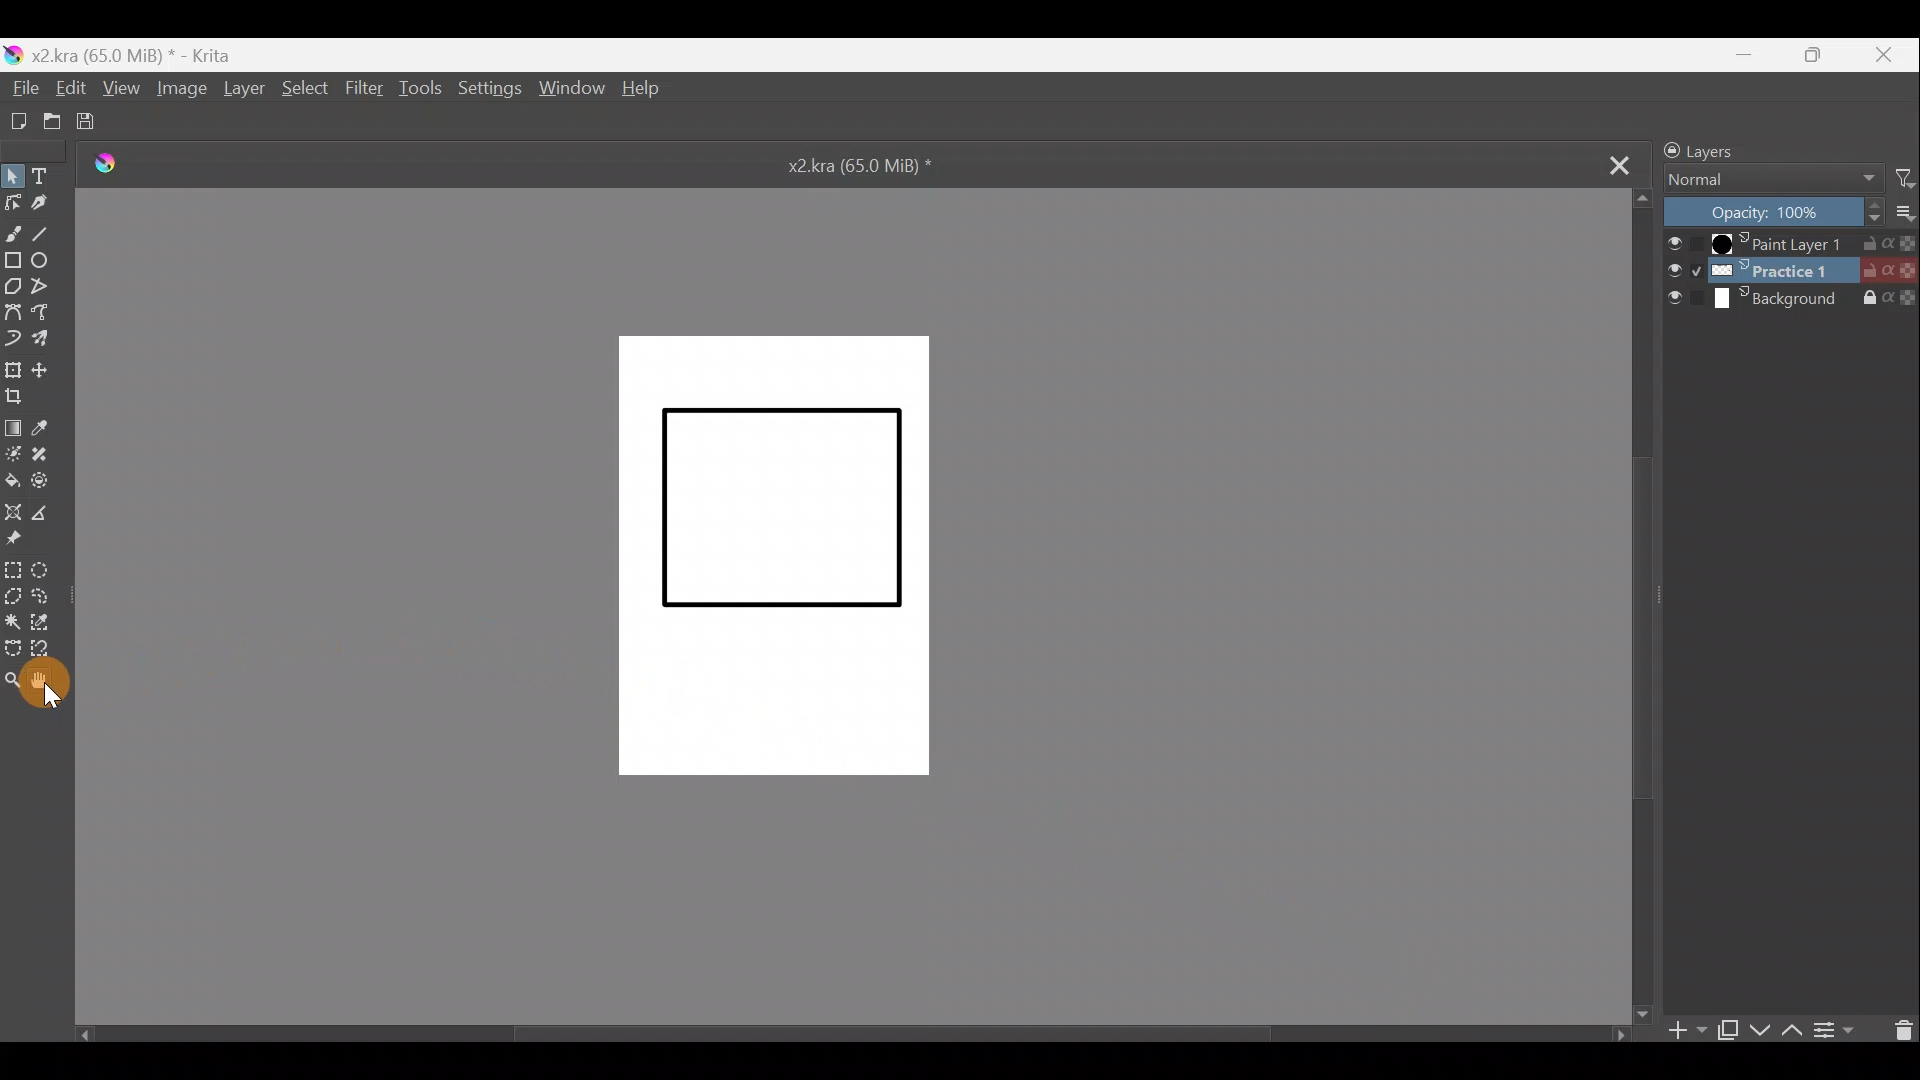 This screenshot has width=1920, height=1080. Describe the element at coordinates (12, 368) in the screenshot. I see `Transform a layer/selection` at that location.